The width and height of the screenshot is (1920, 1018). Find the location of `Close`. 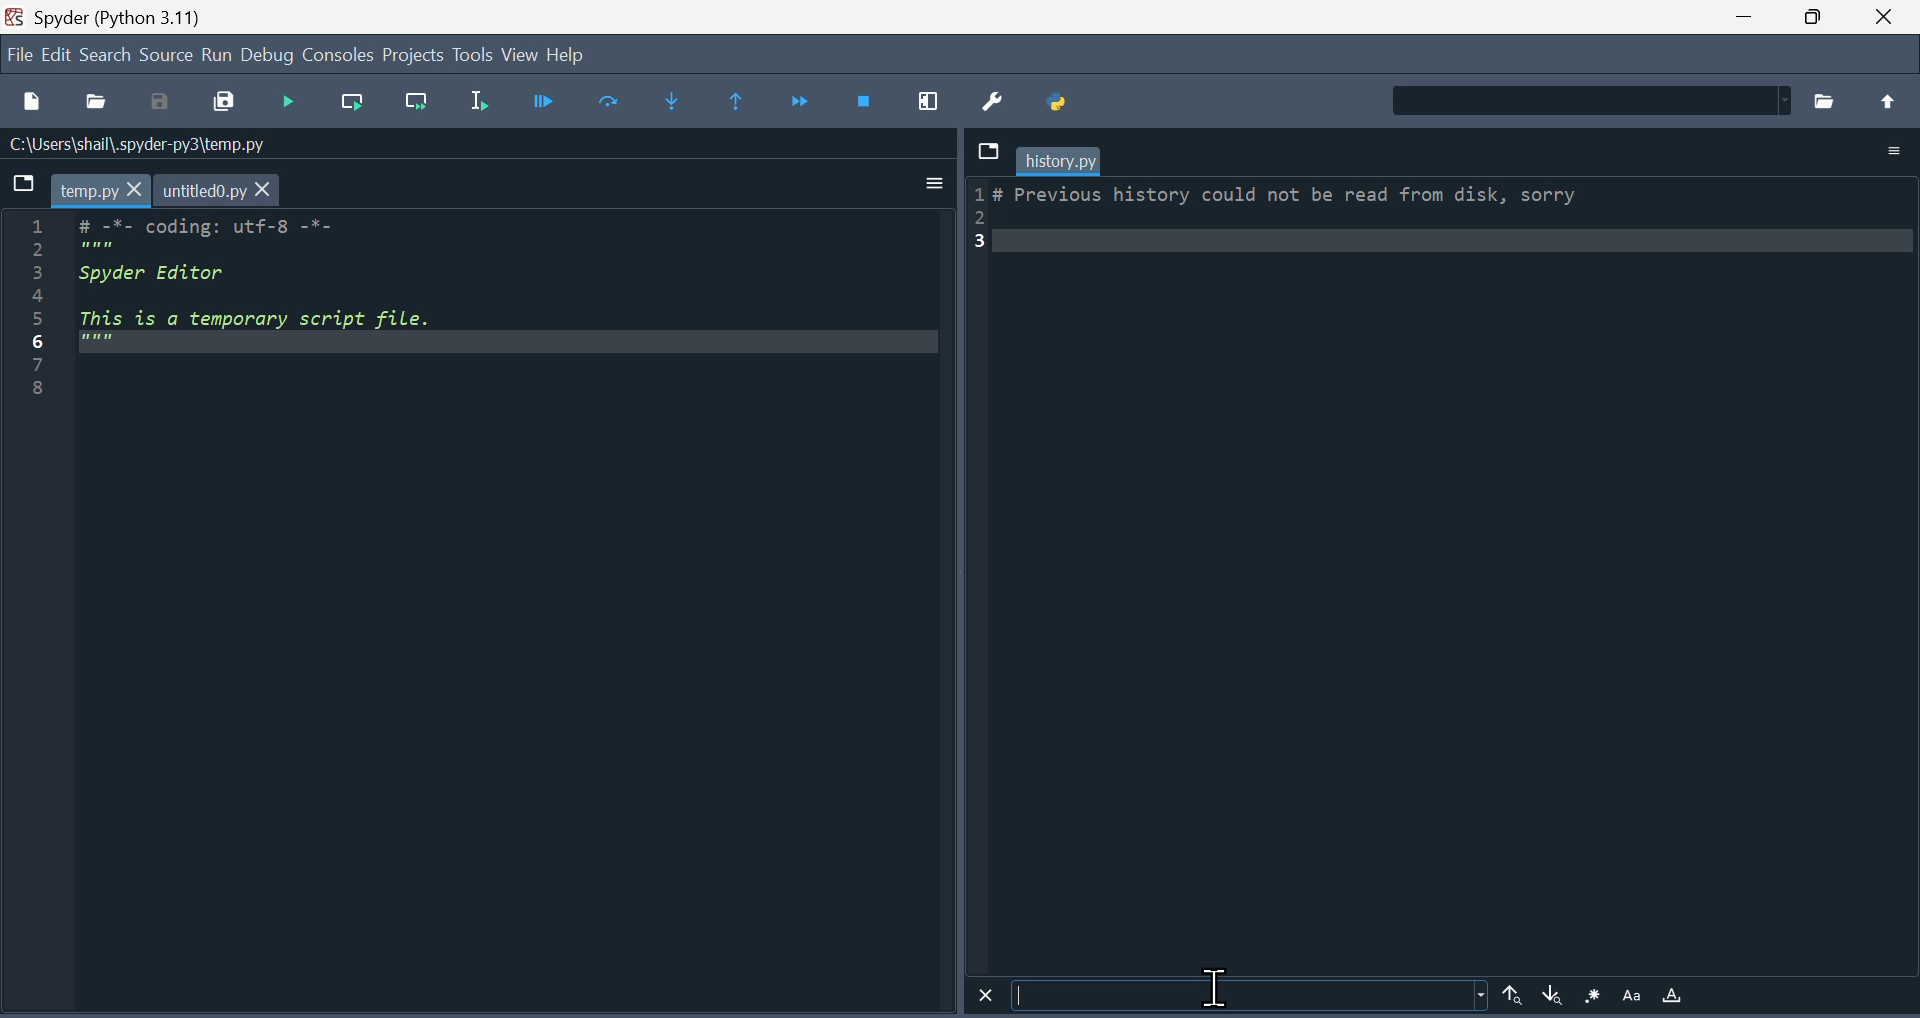

Close is located at coordinates (981, 996).